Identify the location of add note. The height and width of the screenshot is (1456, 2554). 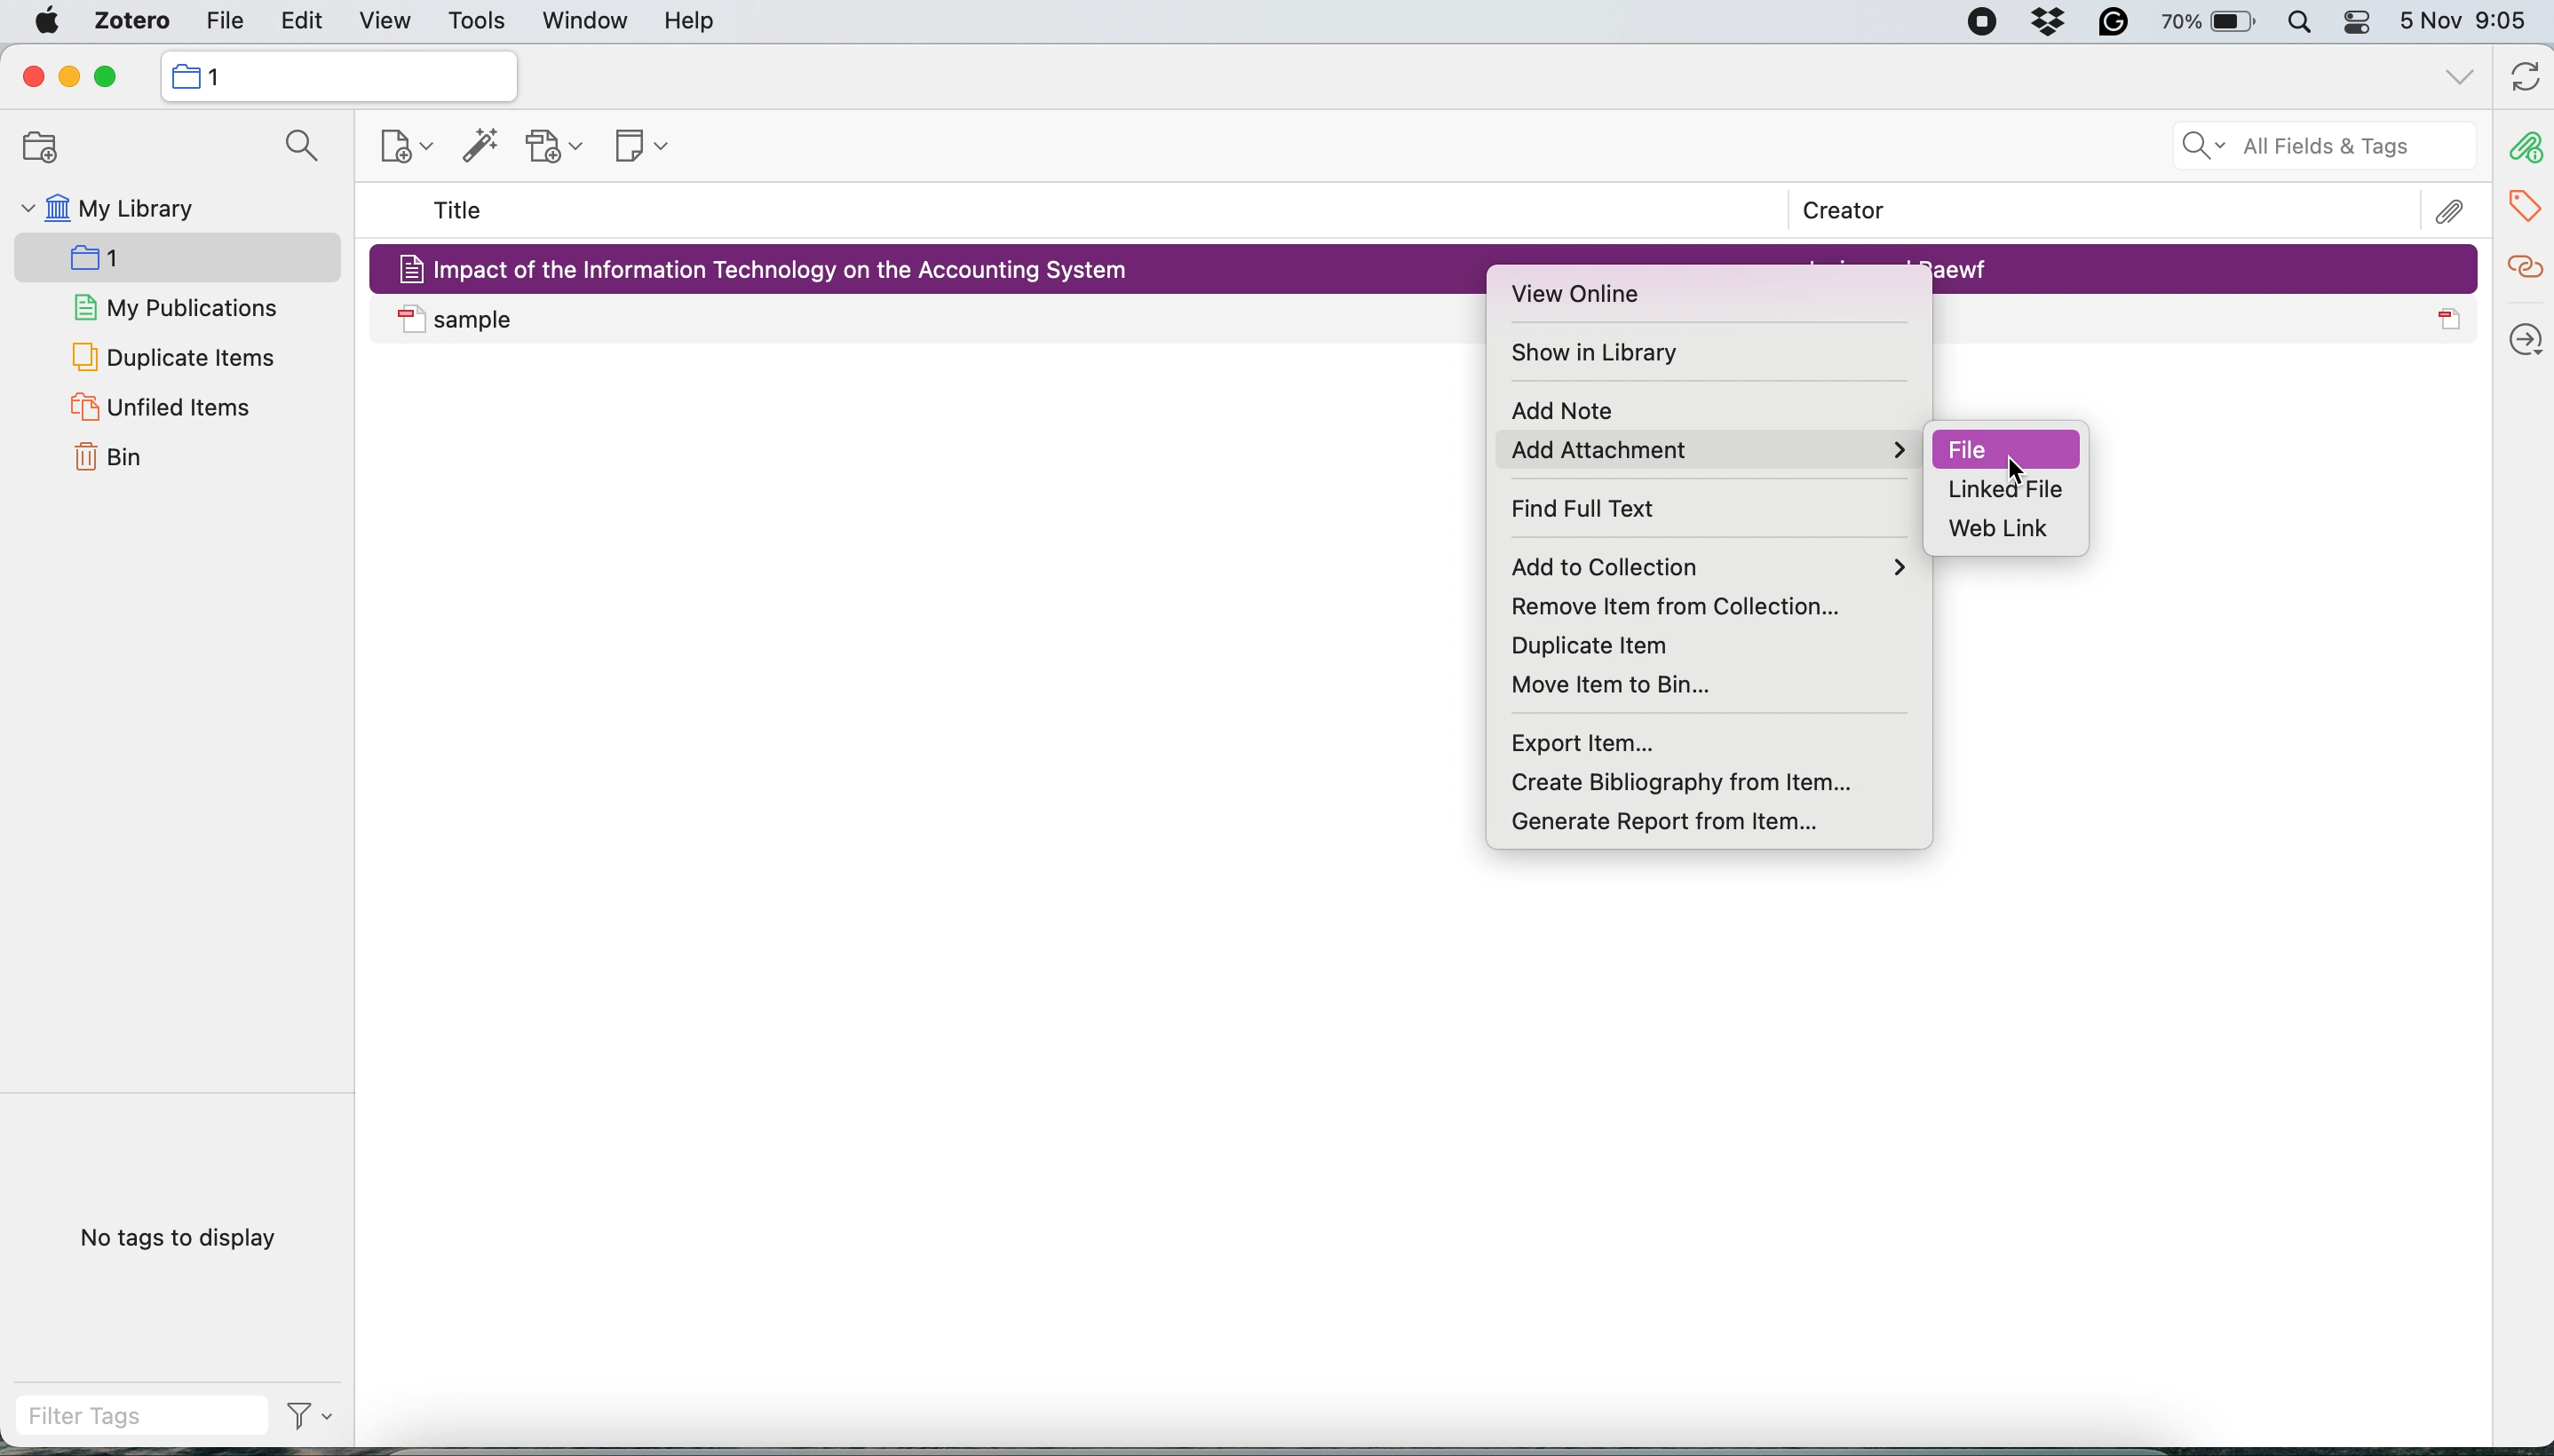
(1558, 413).